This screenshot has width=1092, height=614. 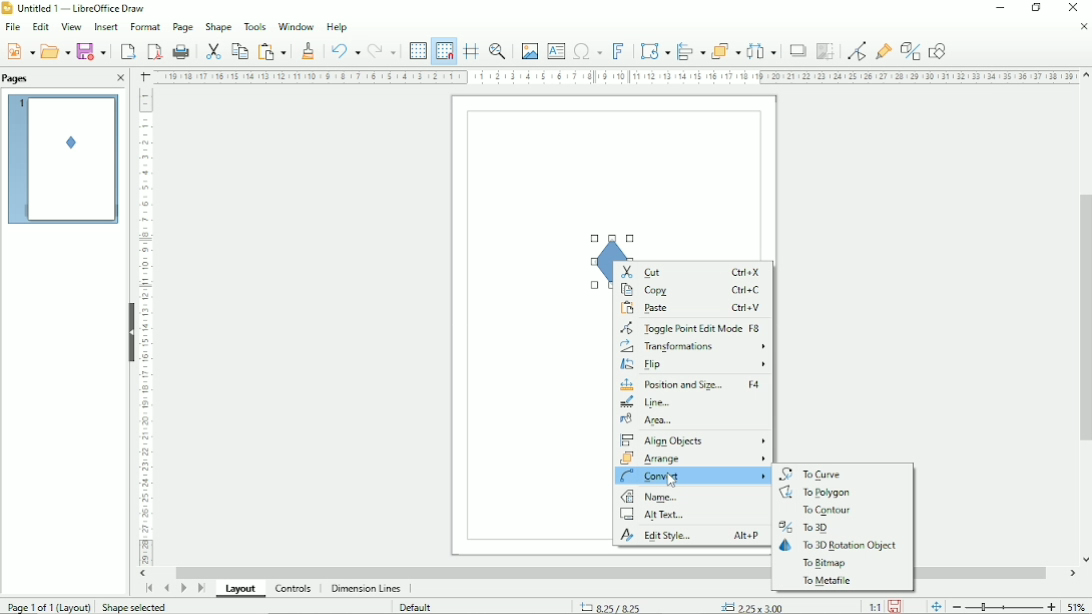 I want to click on Scroll to first page, so click(x=147, y=588).